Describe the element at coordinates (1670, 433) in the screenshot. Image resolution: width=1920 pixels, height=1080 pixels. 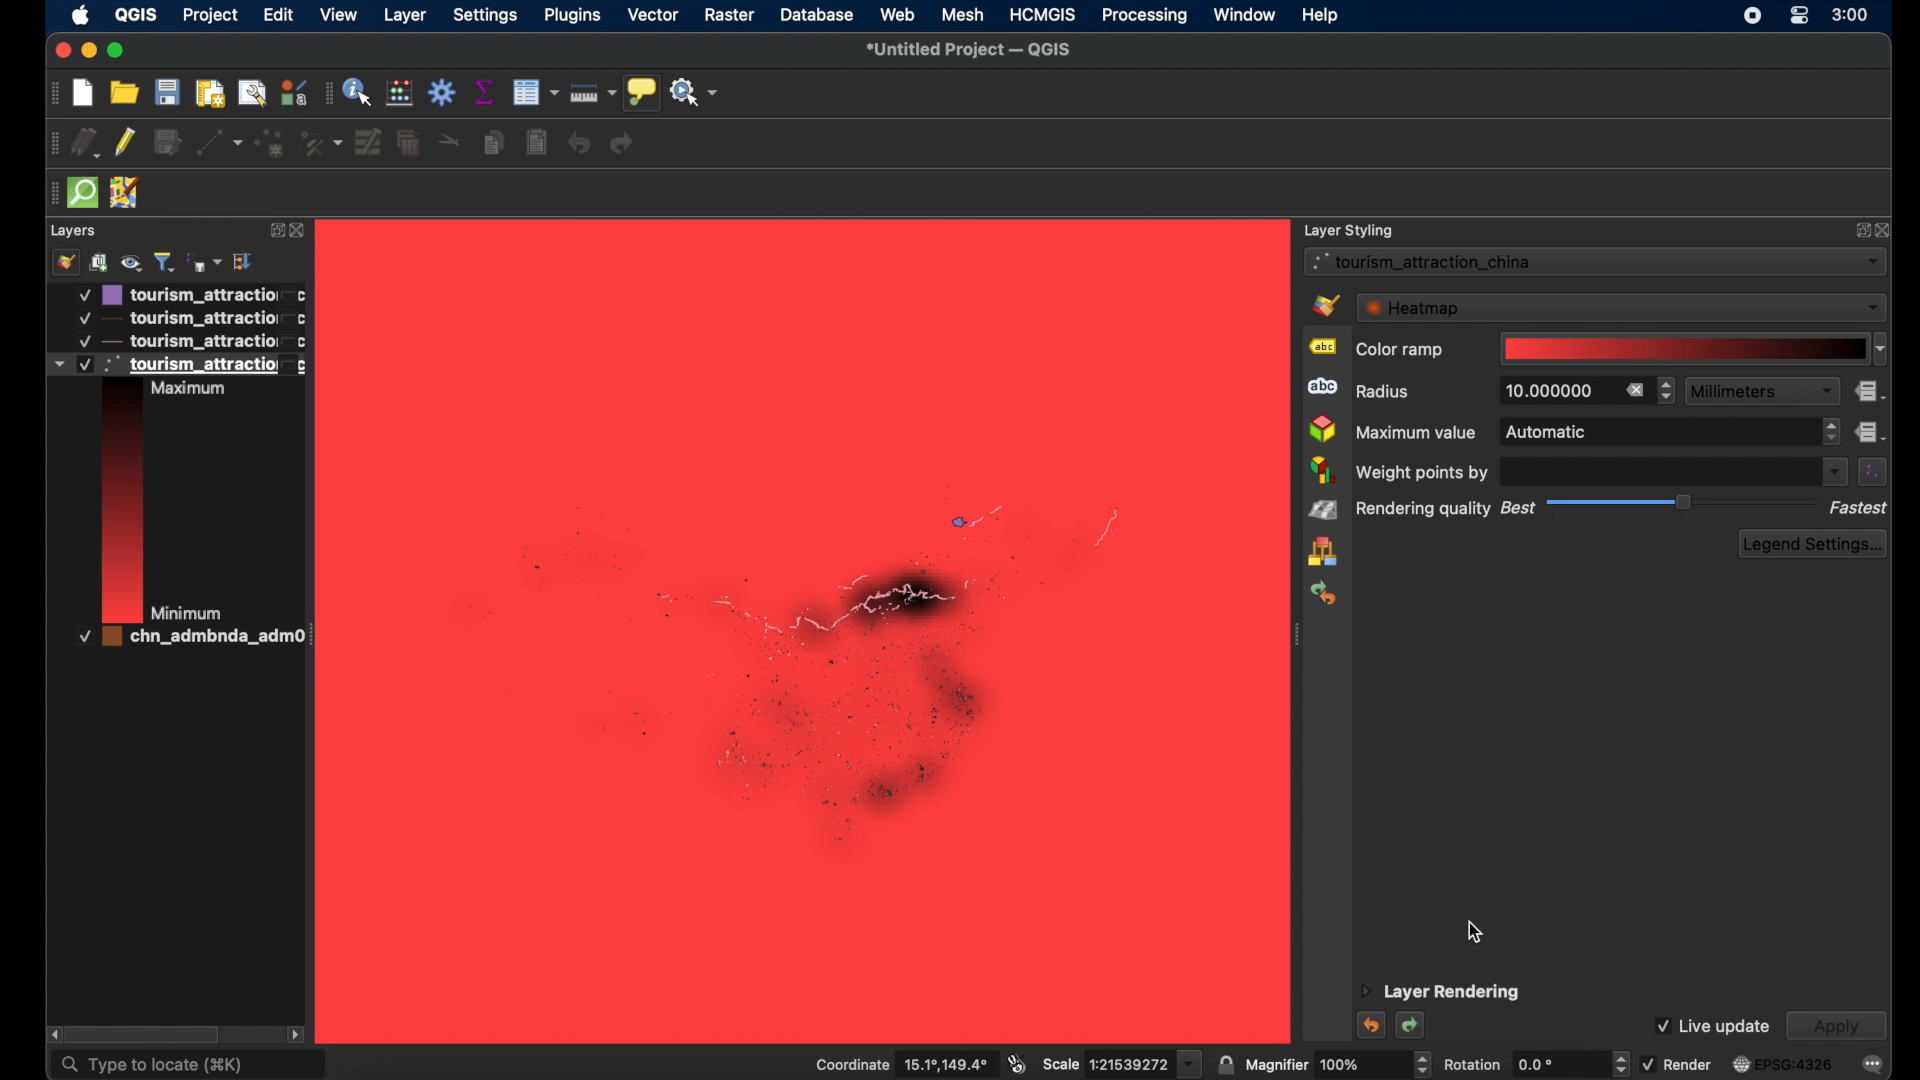
I see `maximum value dropdown` at that location.